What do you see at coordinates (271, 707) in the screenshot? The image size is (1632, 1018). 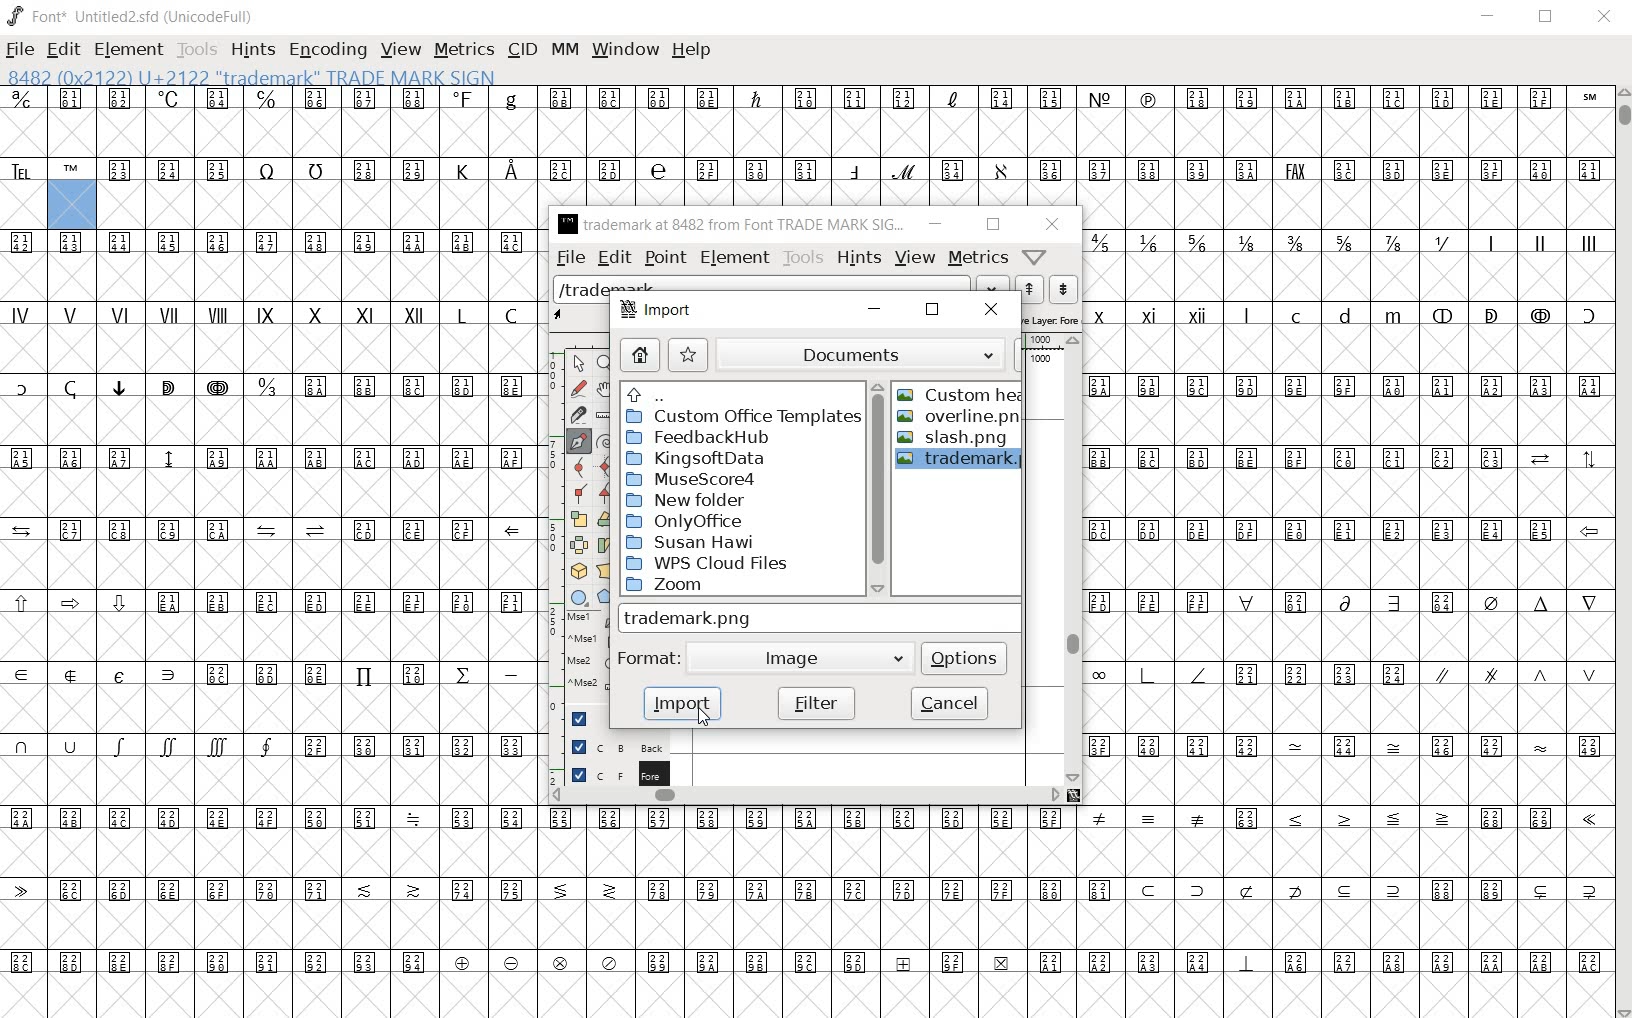 I see `symbols` at bounding box center [271, 707].